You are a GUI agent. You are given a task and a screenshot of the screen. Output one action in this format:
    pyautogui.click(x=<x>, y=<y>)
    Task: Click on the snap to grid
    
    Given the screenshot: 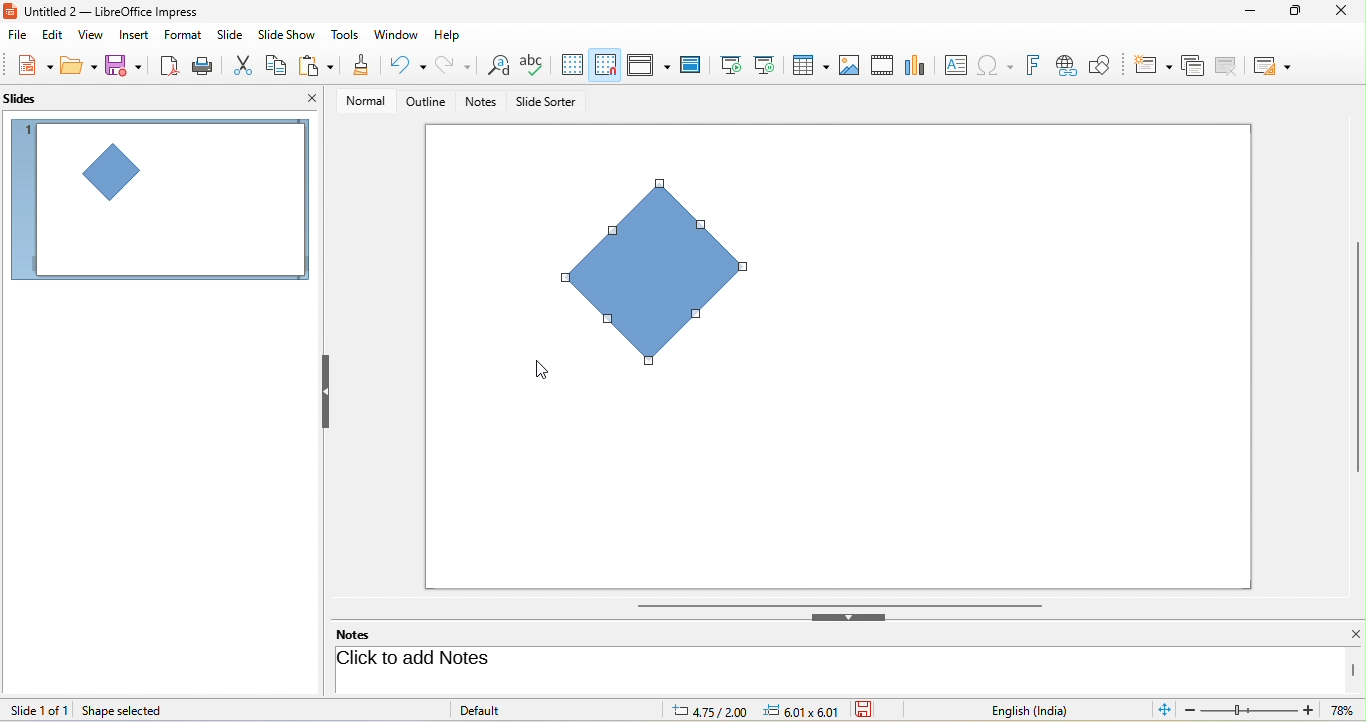 What is the action you would take?
    pyautogui.click(x=605, y=65)
    